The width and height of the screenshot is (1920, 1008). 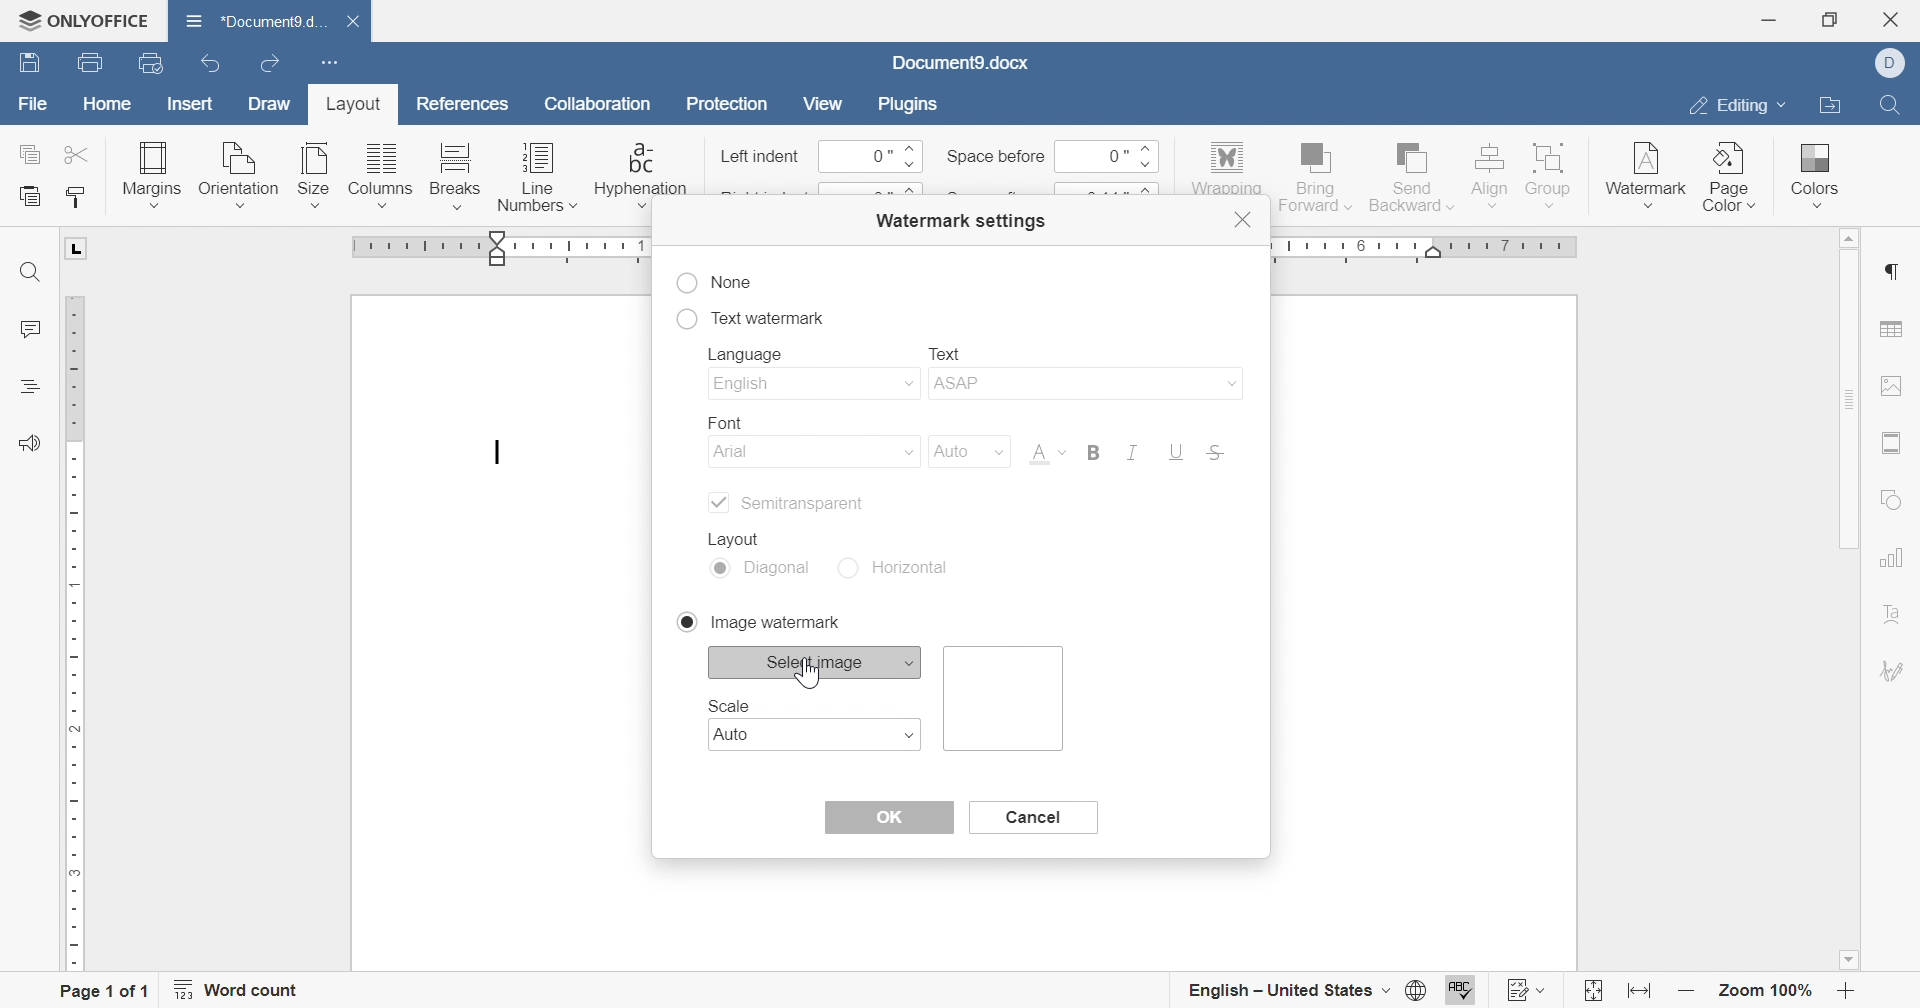 What do you see at coordinates (822, 103) in the screenshot?
I see `view` at bounding box center [822, 103].